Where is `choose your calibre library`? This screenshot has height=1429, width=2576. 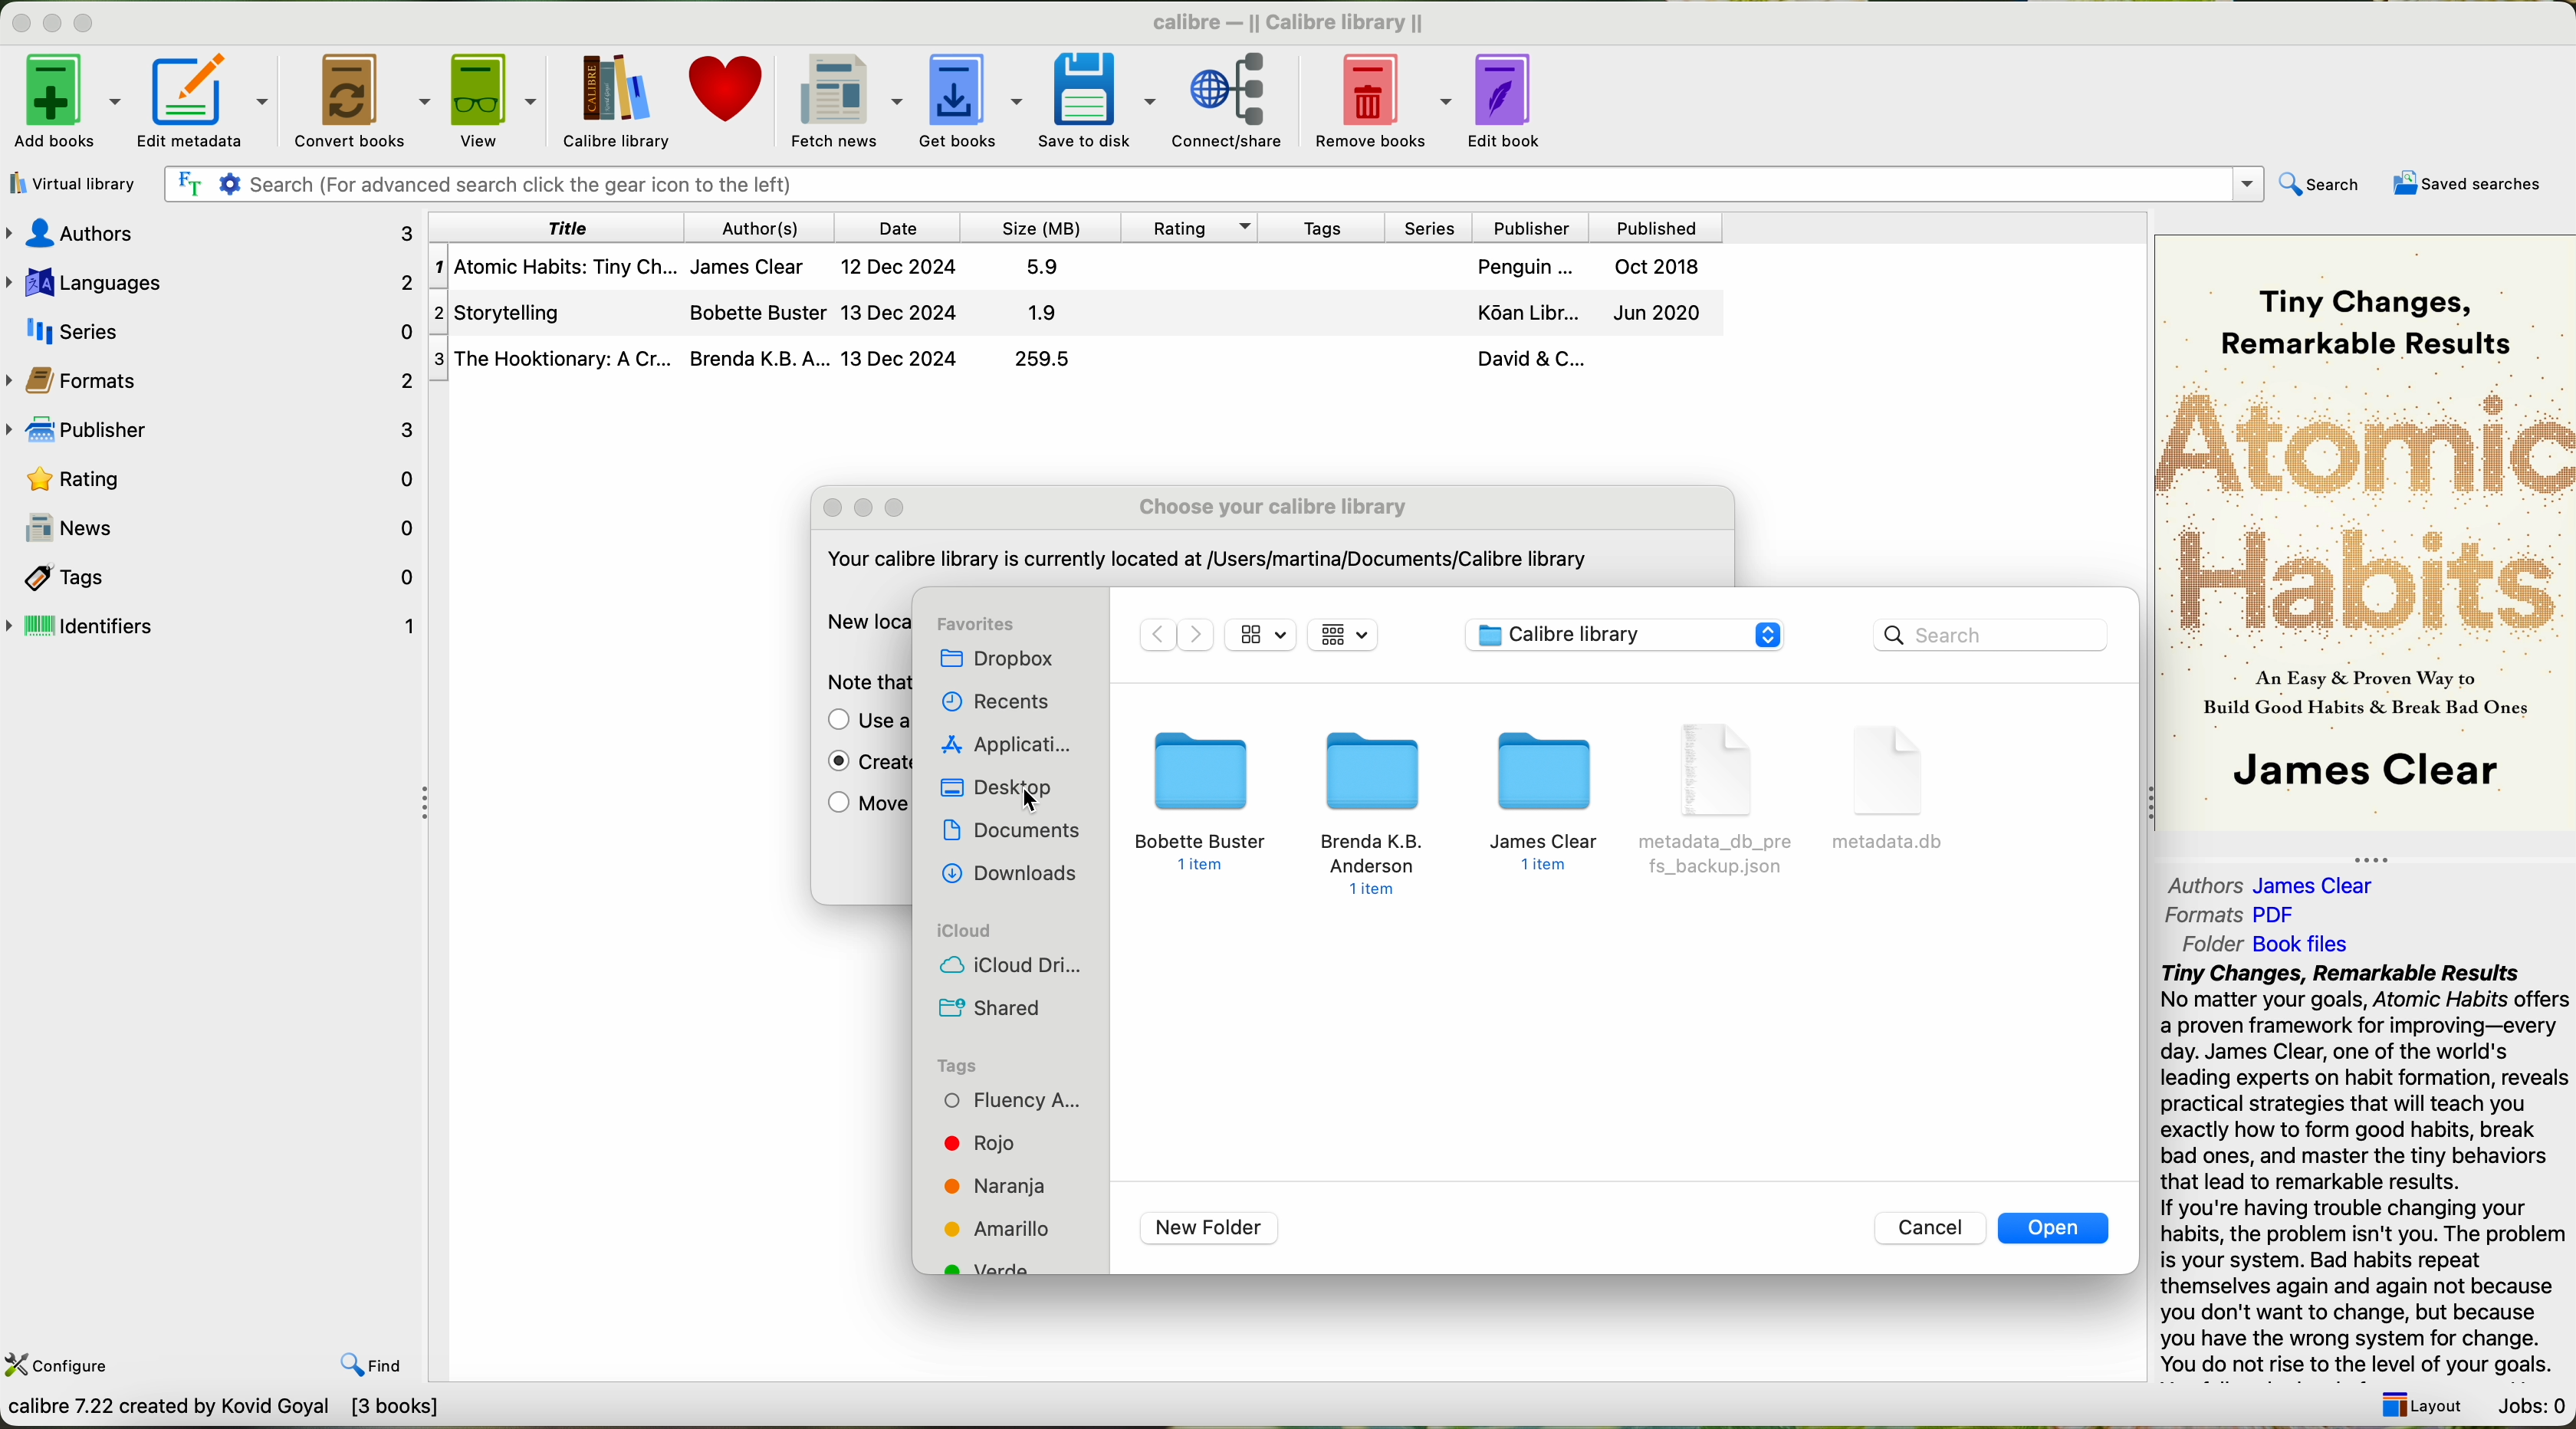 choose your calibre library is located at coordinates (1273, 507).